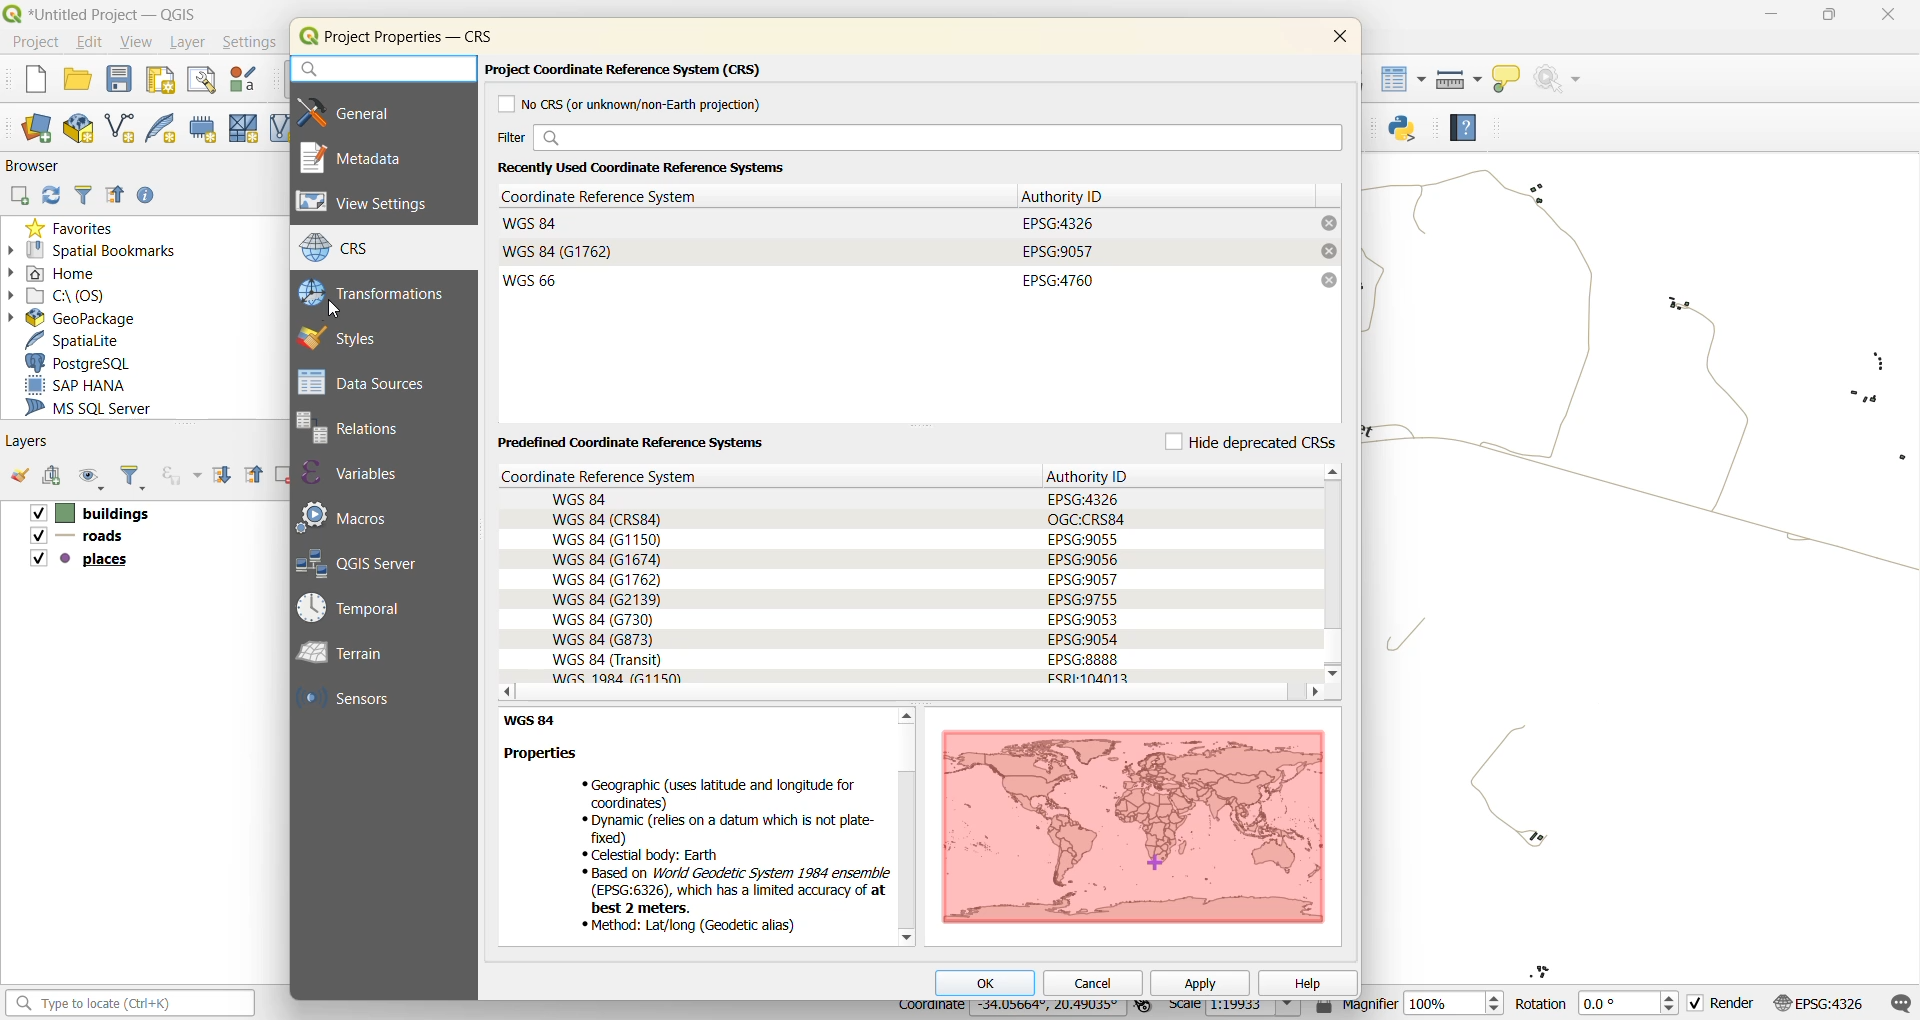 The width and height of the screenshot is (1920, 1020). Describe the element at coordinates (411, 36) in the screenshot. I see `Project Properties — CRS` at that location.